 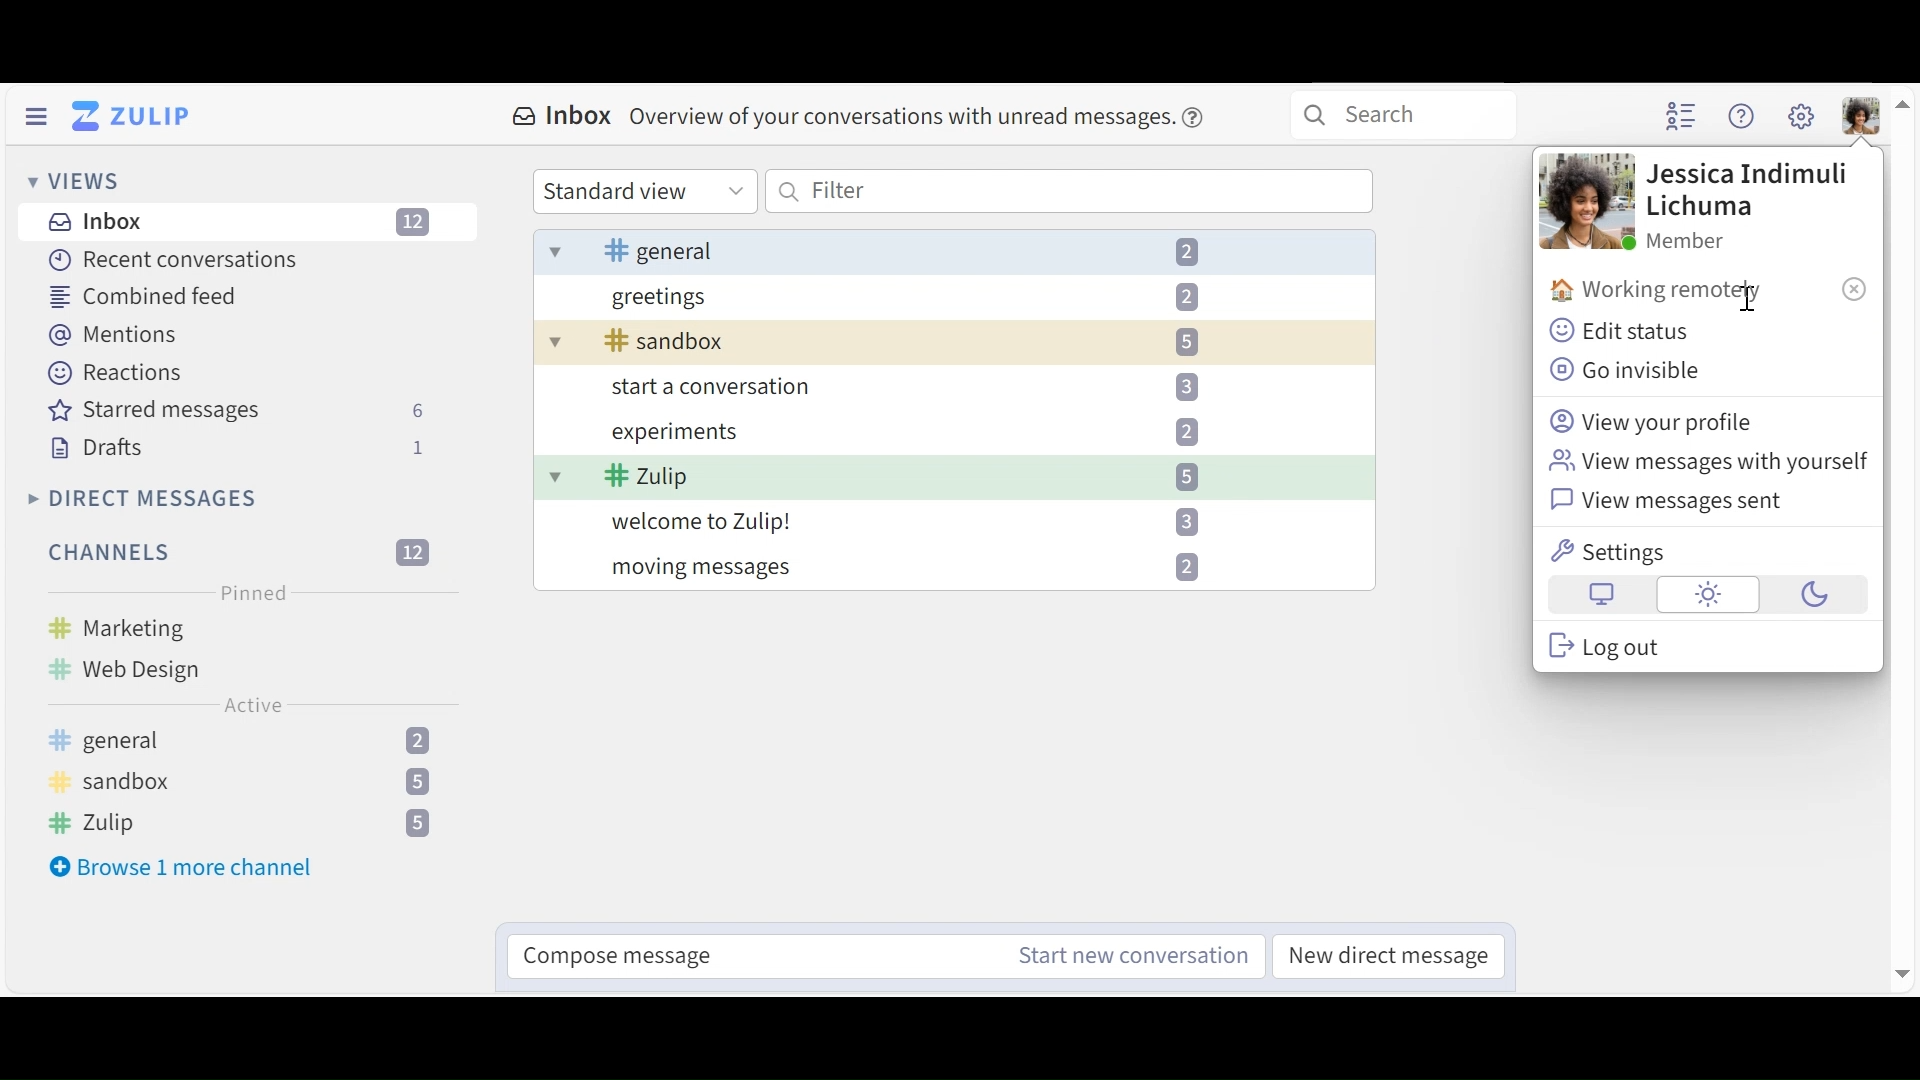 What do you see at coordinates (652, 249) in the screenshot?
I see `# general` at bounding box center [652, 249].